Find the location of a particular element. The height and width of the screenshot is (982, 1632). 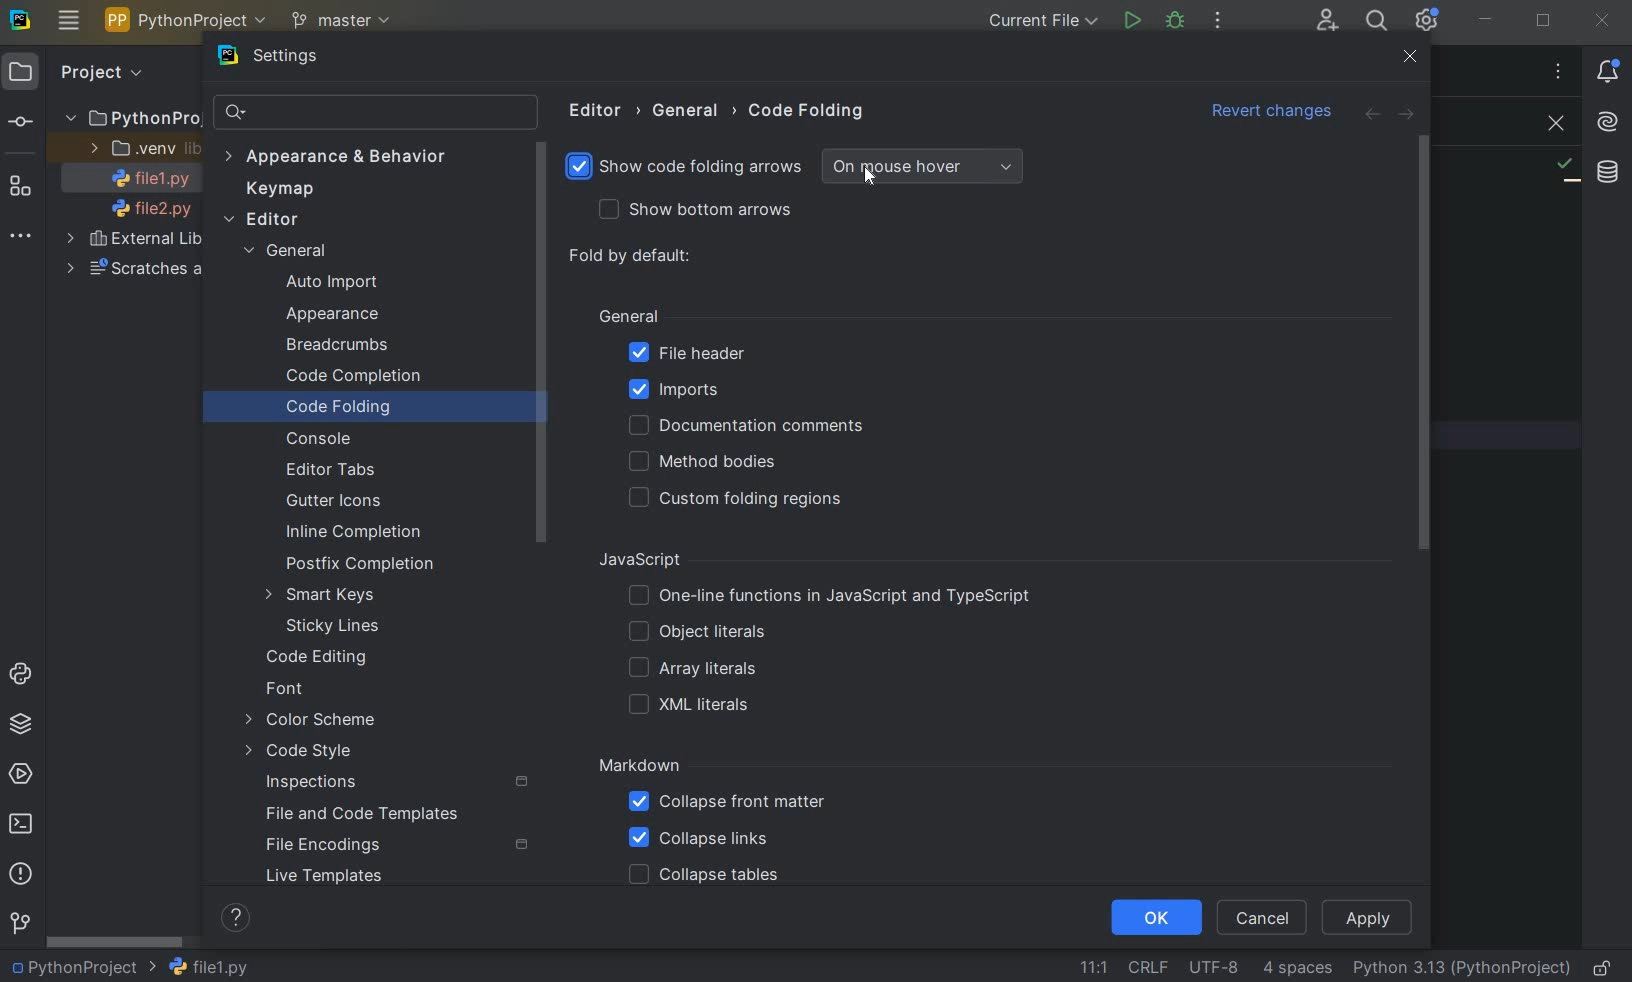

MINIMIZE is located at coordinates (1486, 21).